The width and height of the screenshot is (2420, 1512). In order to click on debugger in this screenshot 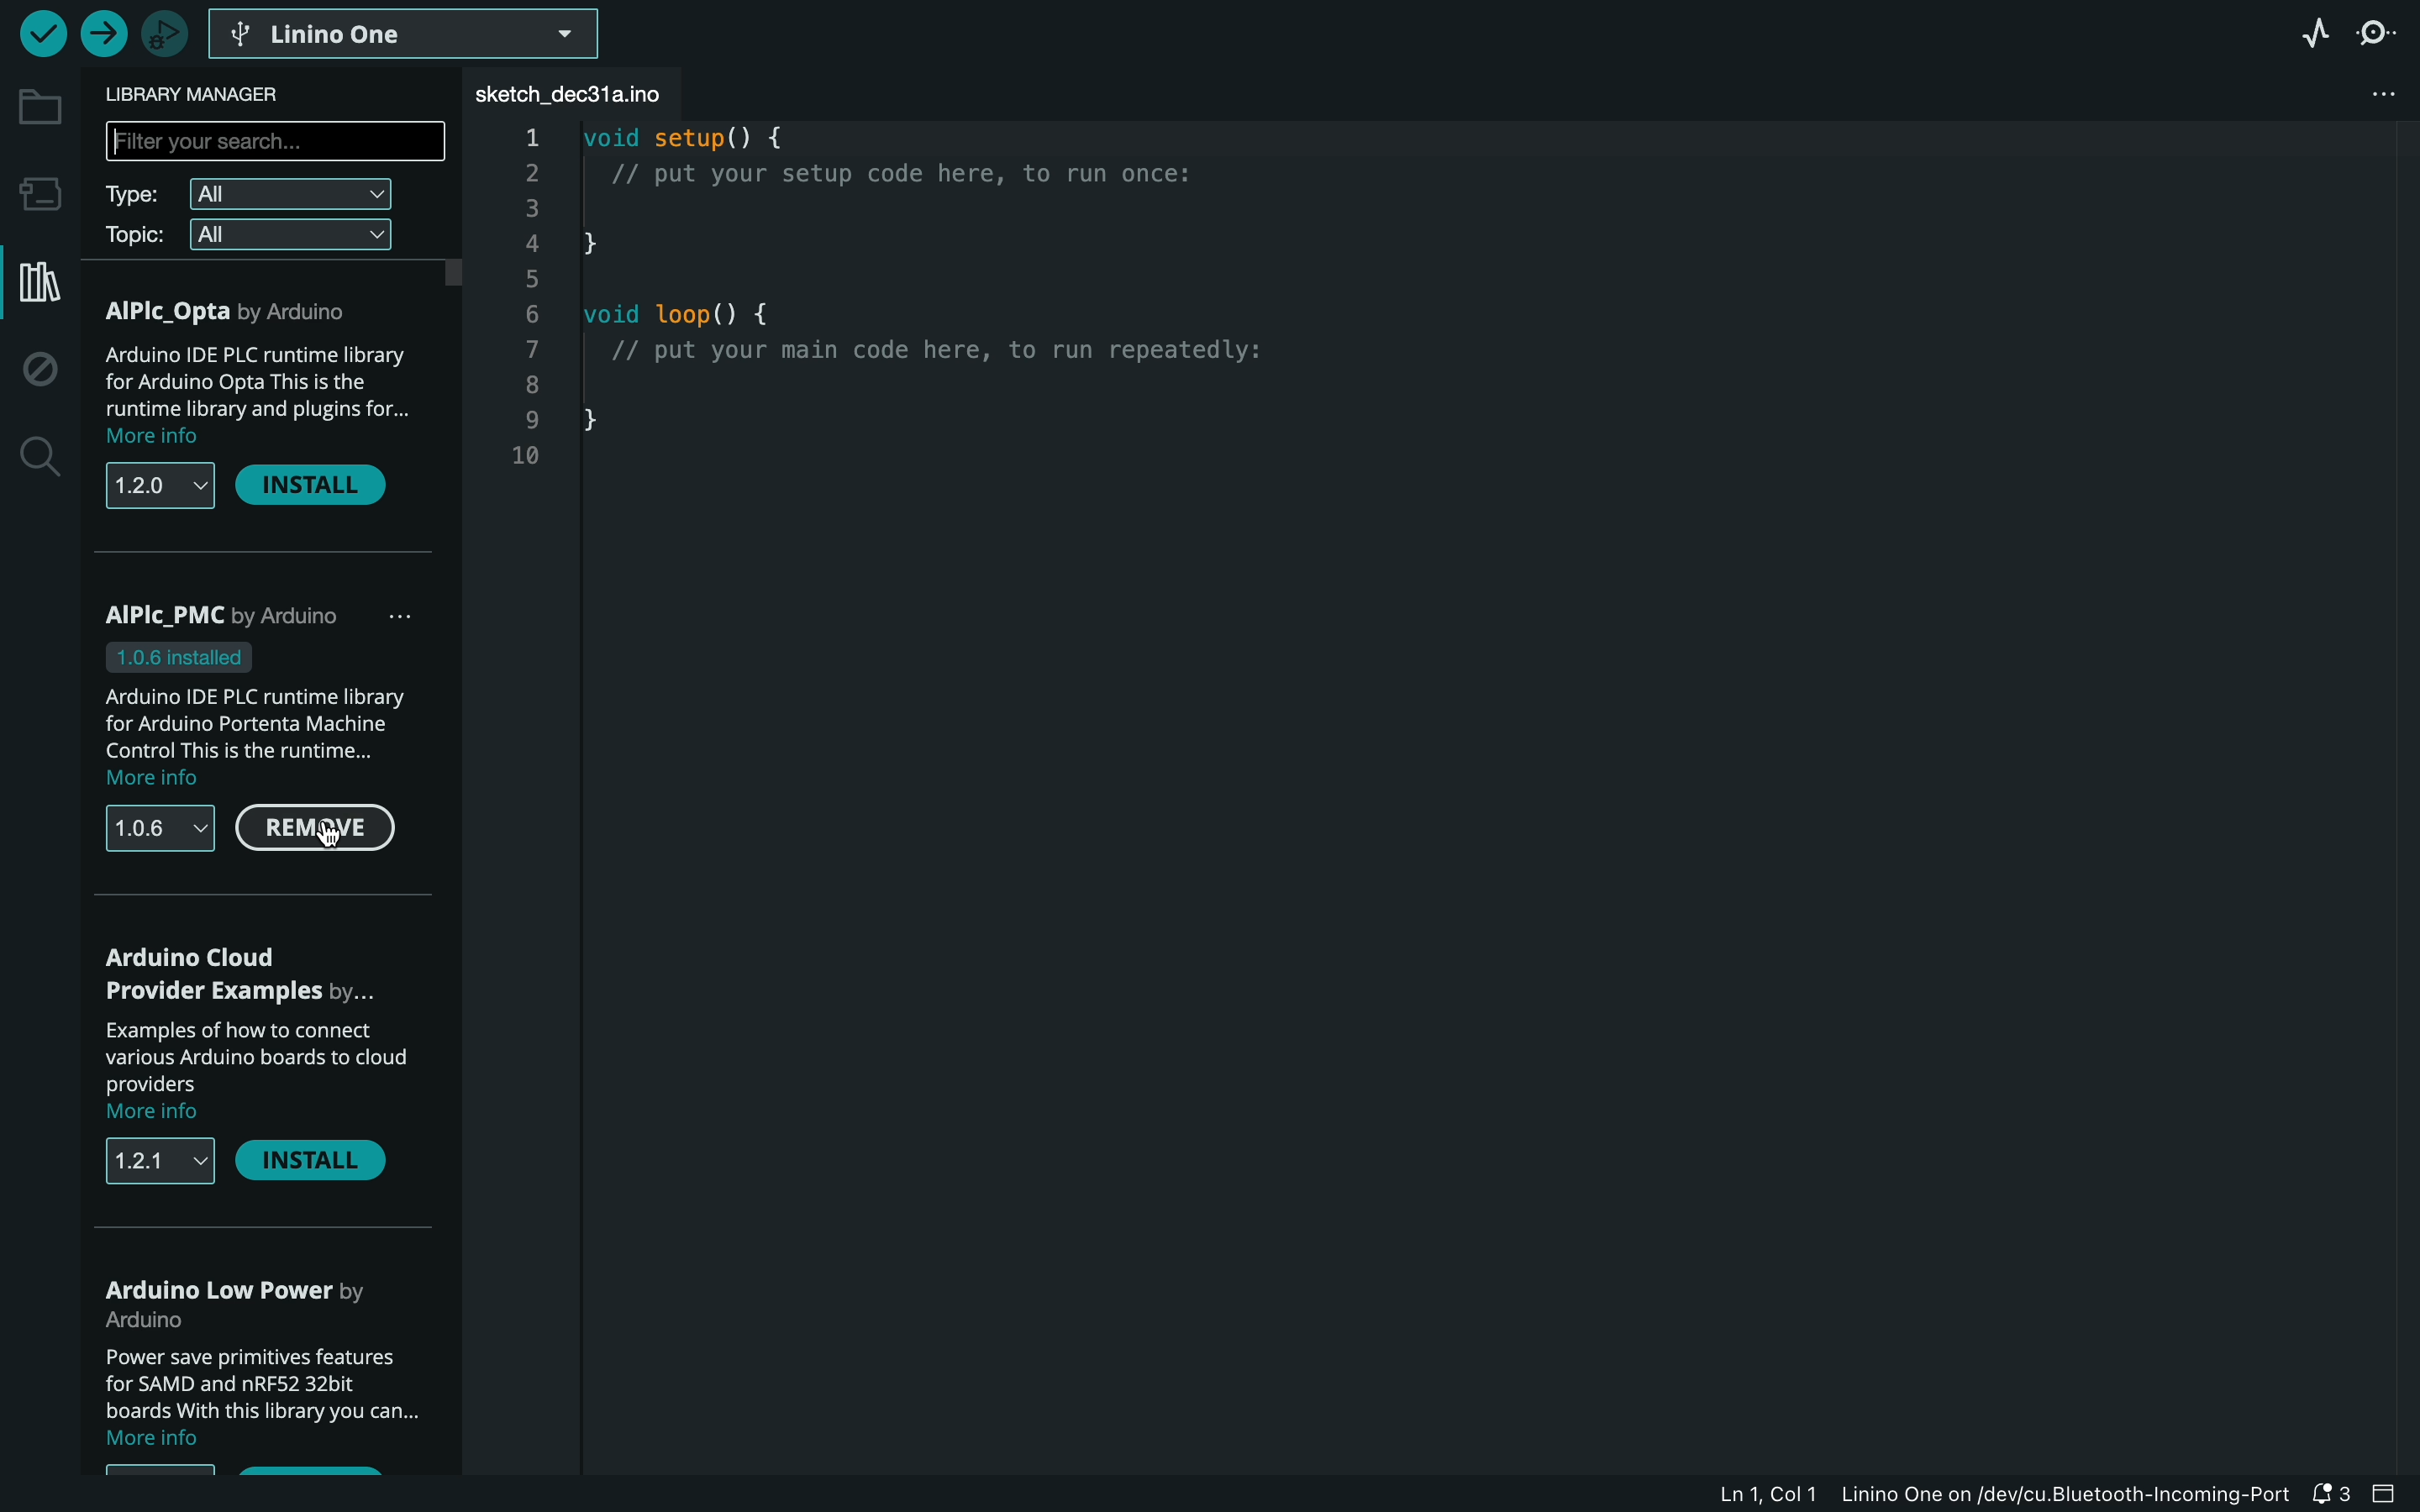, I will do `click(164, 37)`.